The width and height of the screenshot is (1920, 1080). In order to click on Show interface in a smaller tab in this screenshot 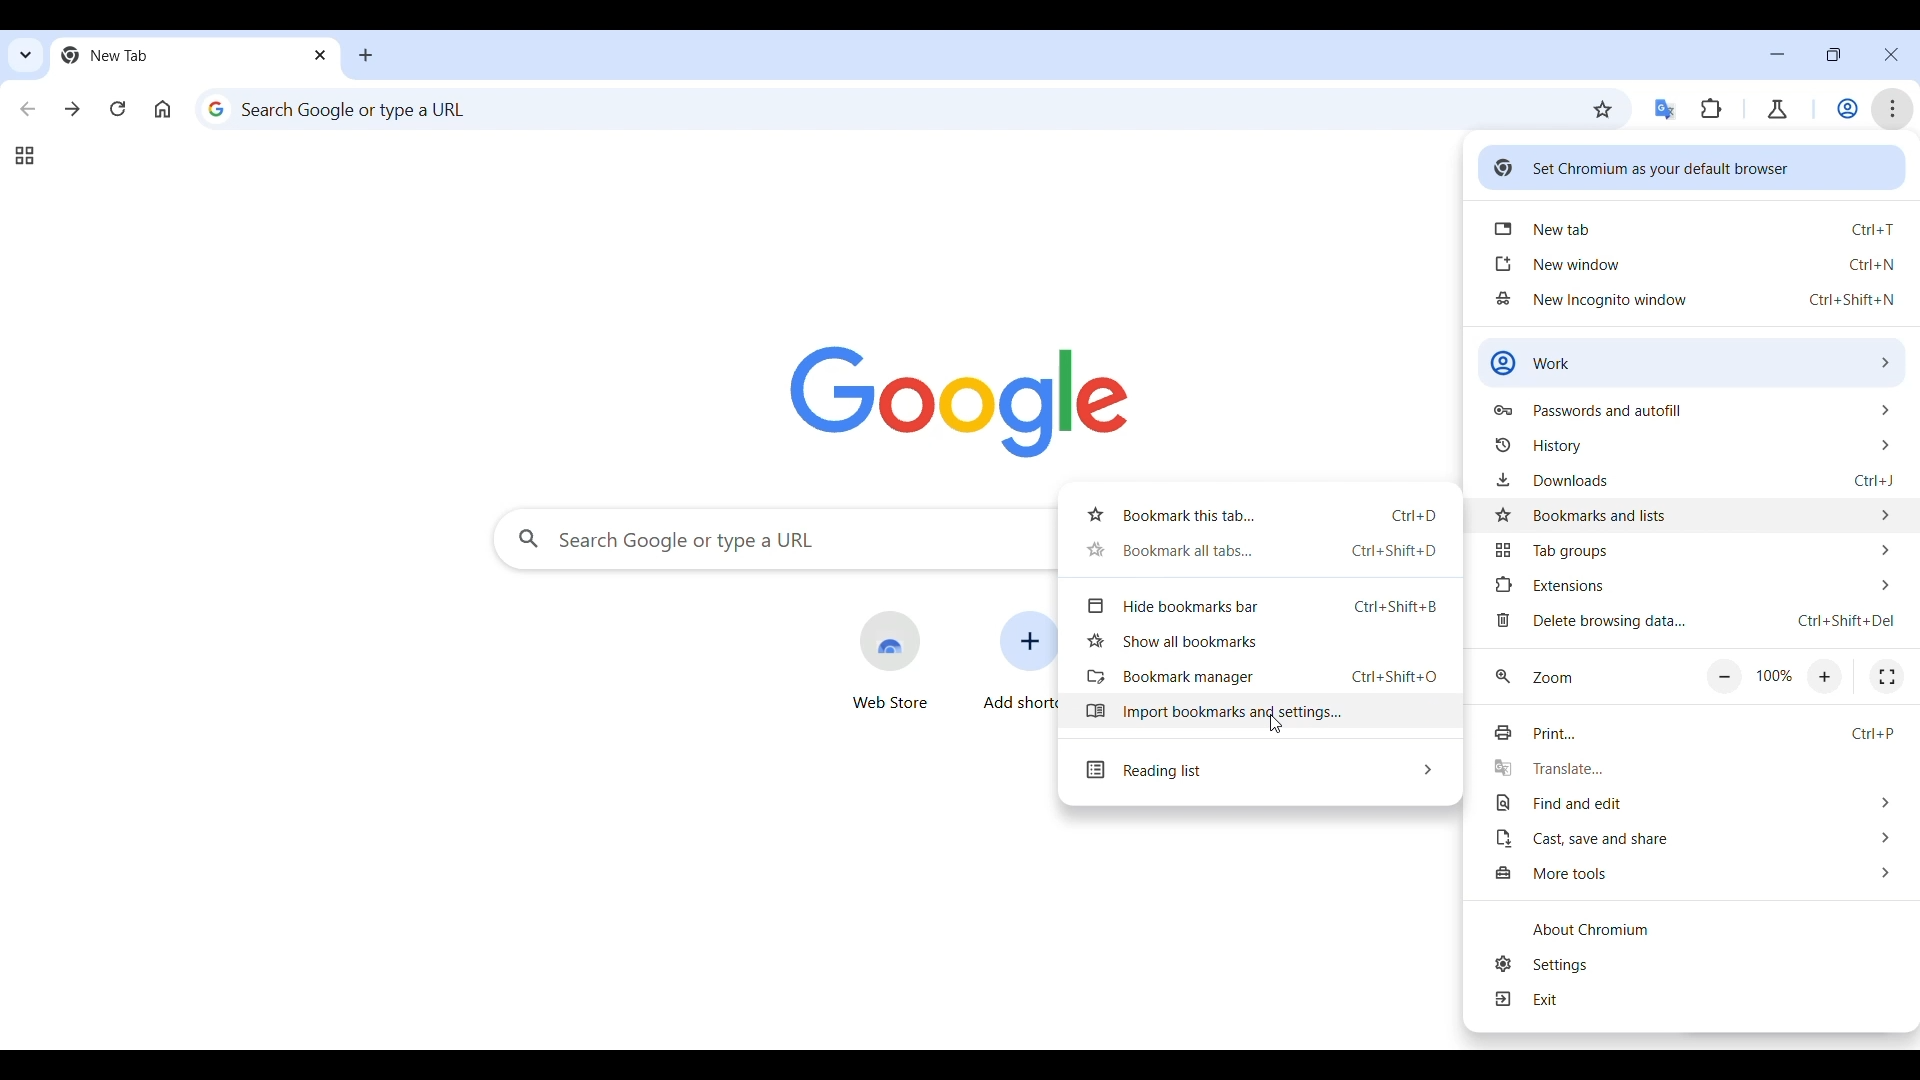, I will do `click(1832, 55)`.